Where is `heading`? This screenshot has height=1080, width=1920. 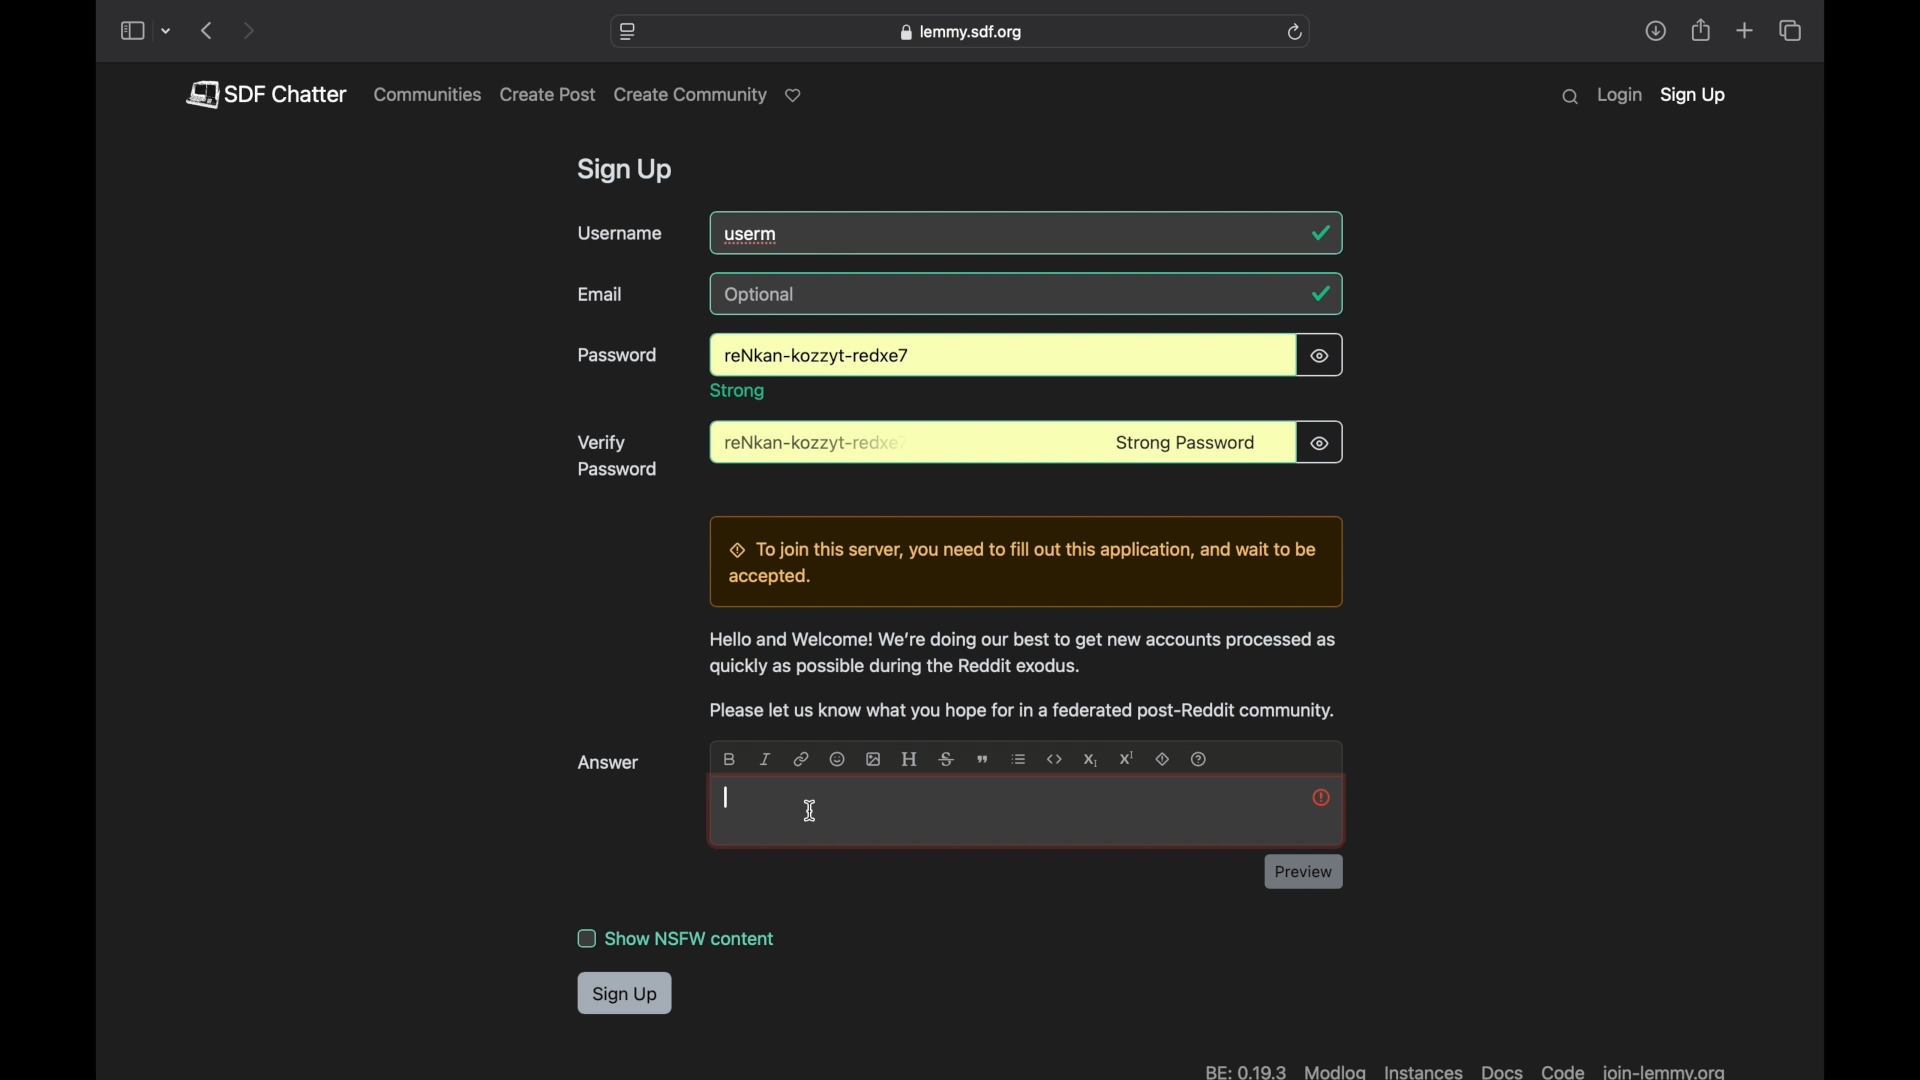 heading is located at coordinates (908, 759).